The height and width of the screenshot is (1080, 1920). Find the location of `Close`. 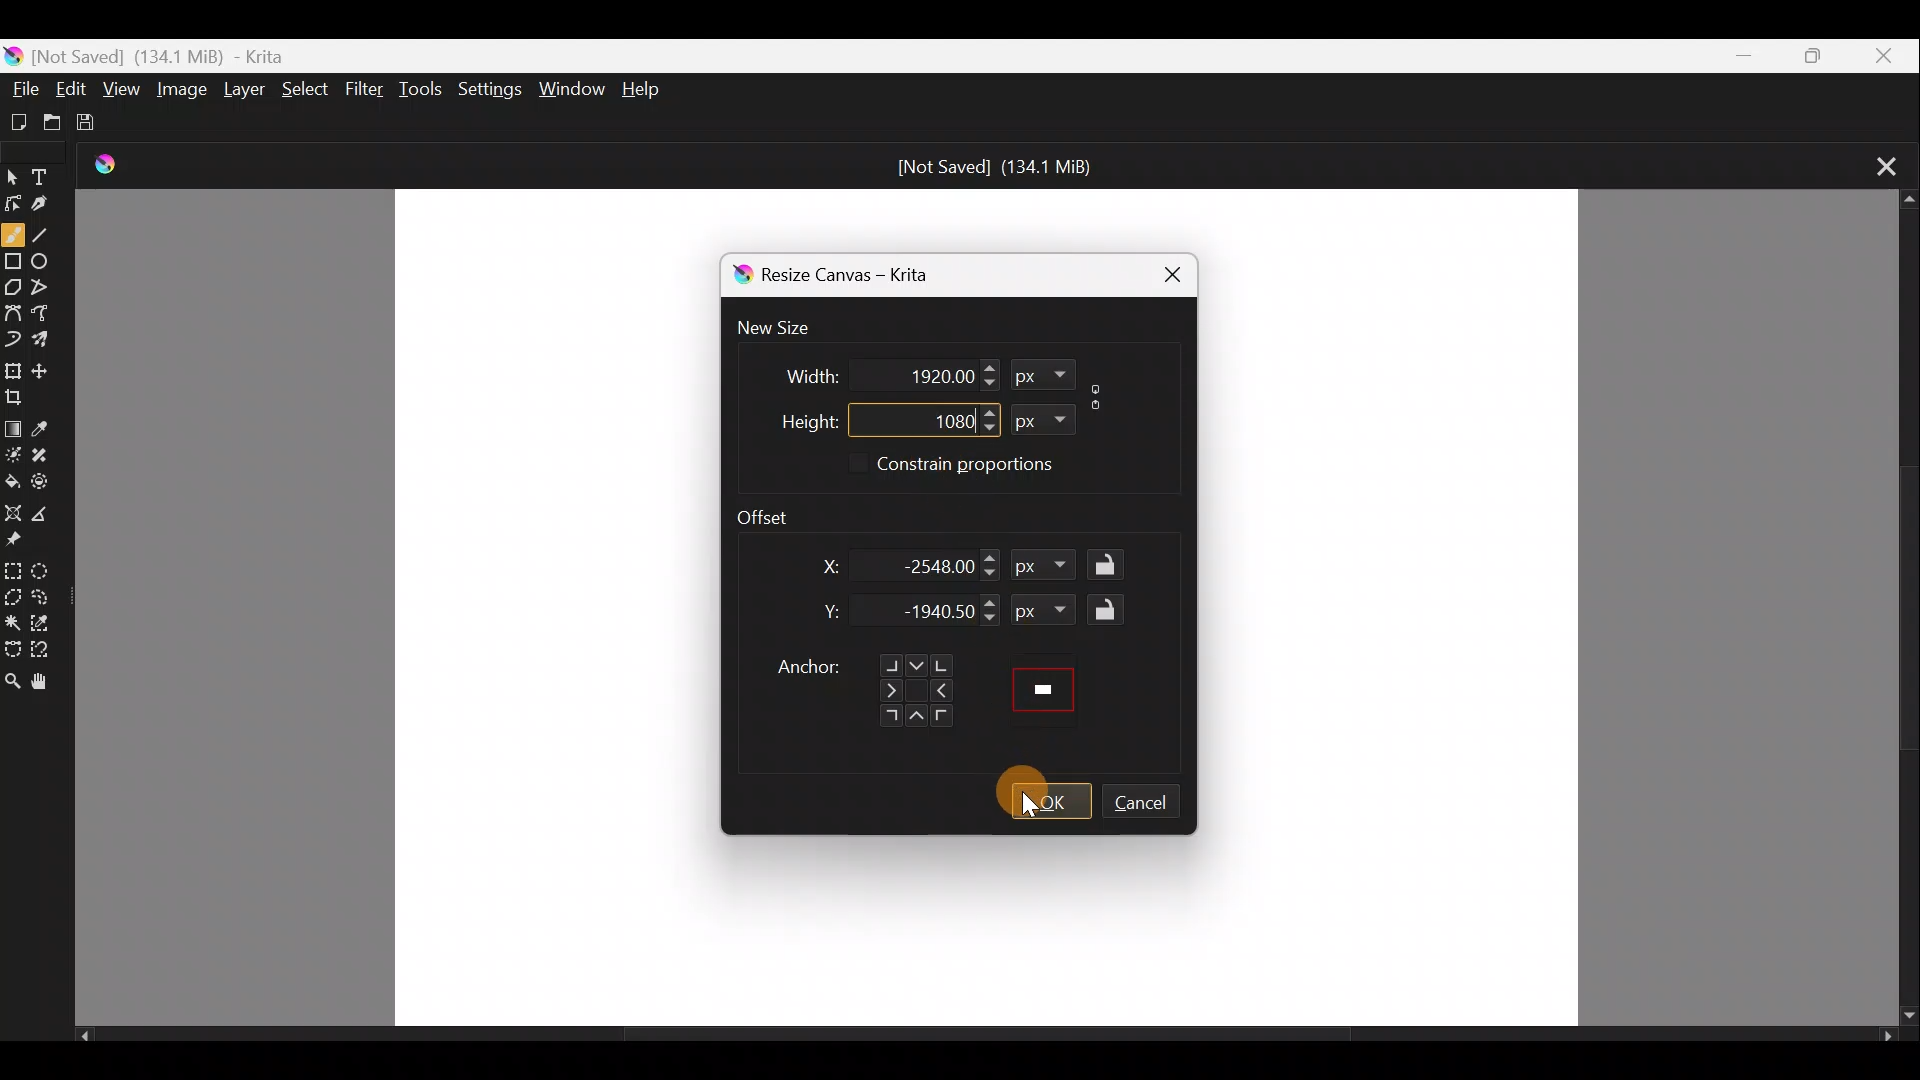

Close is located at coordinates (1883, 55).